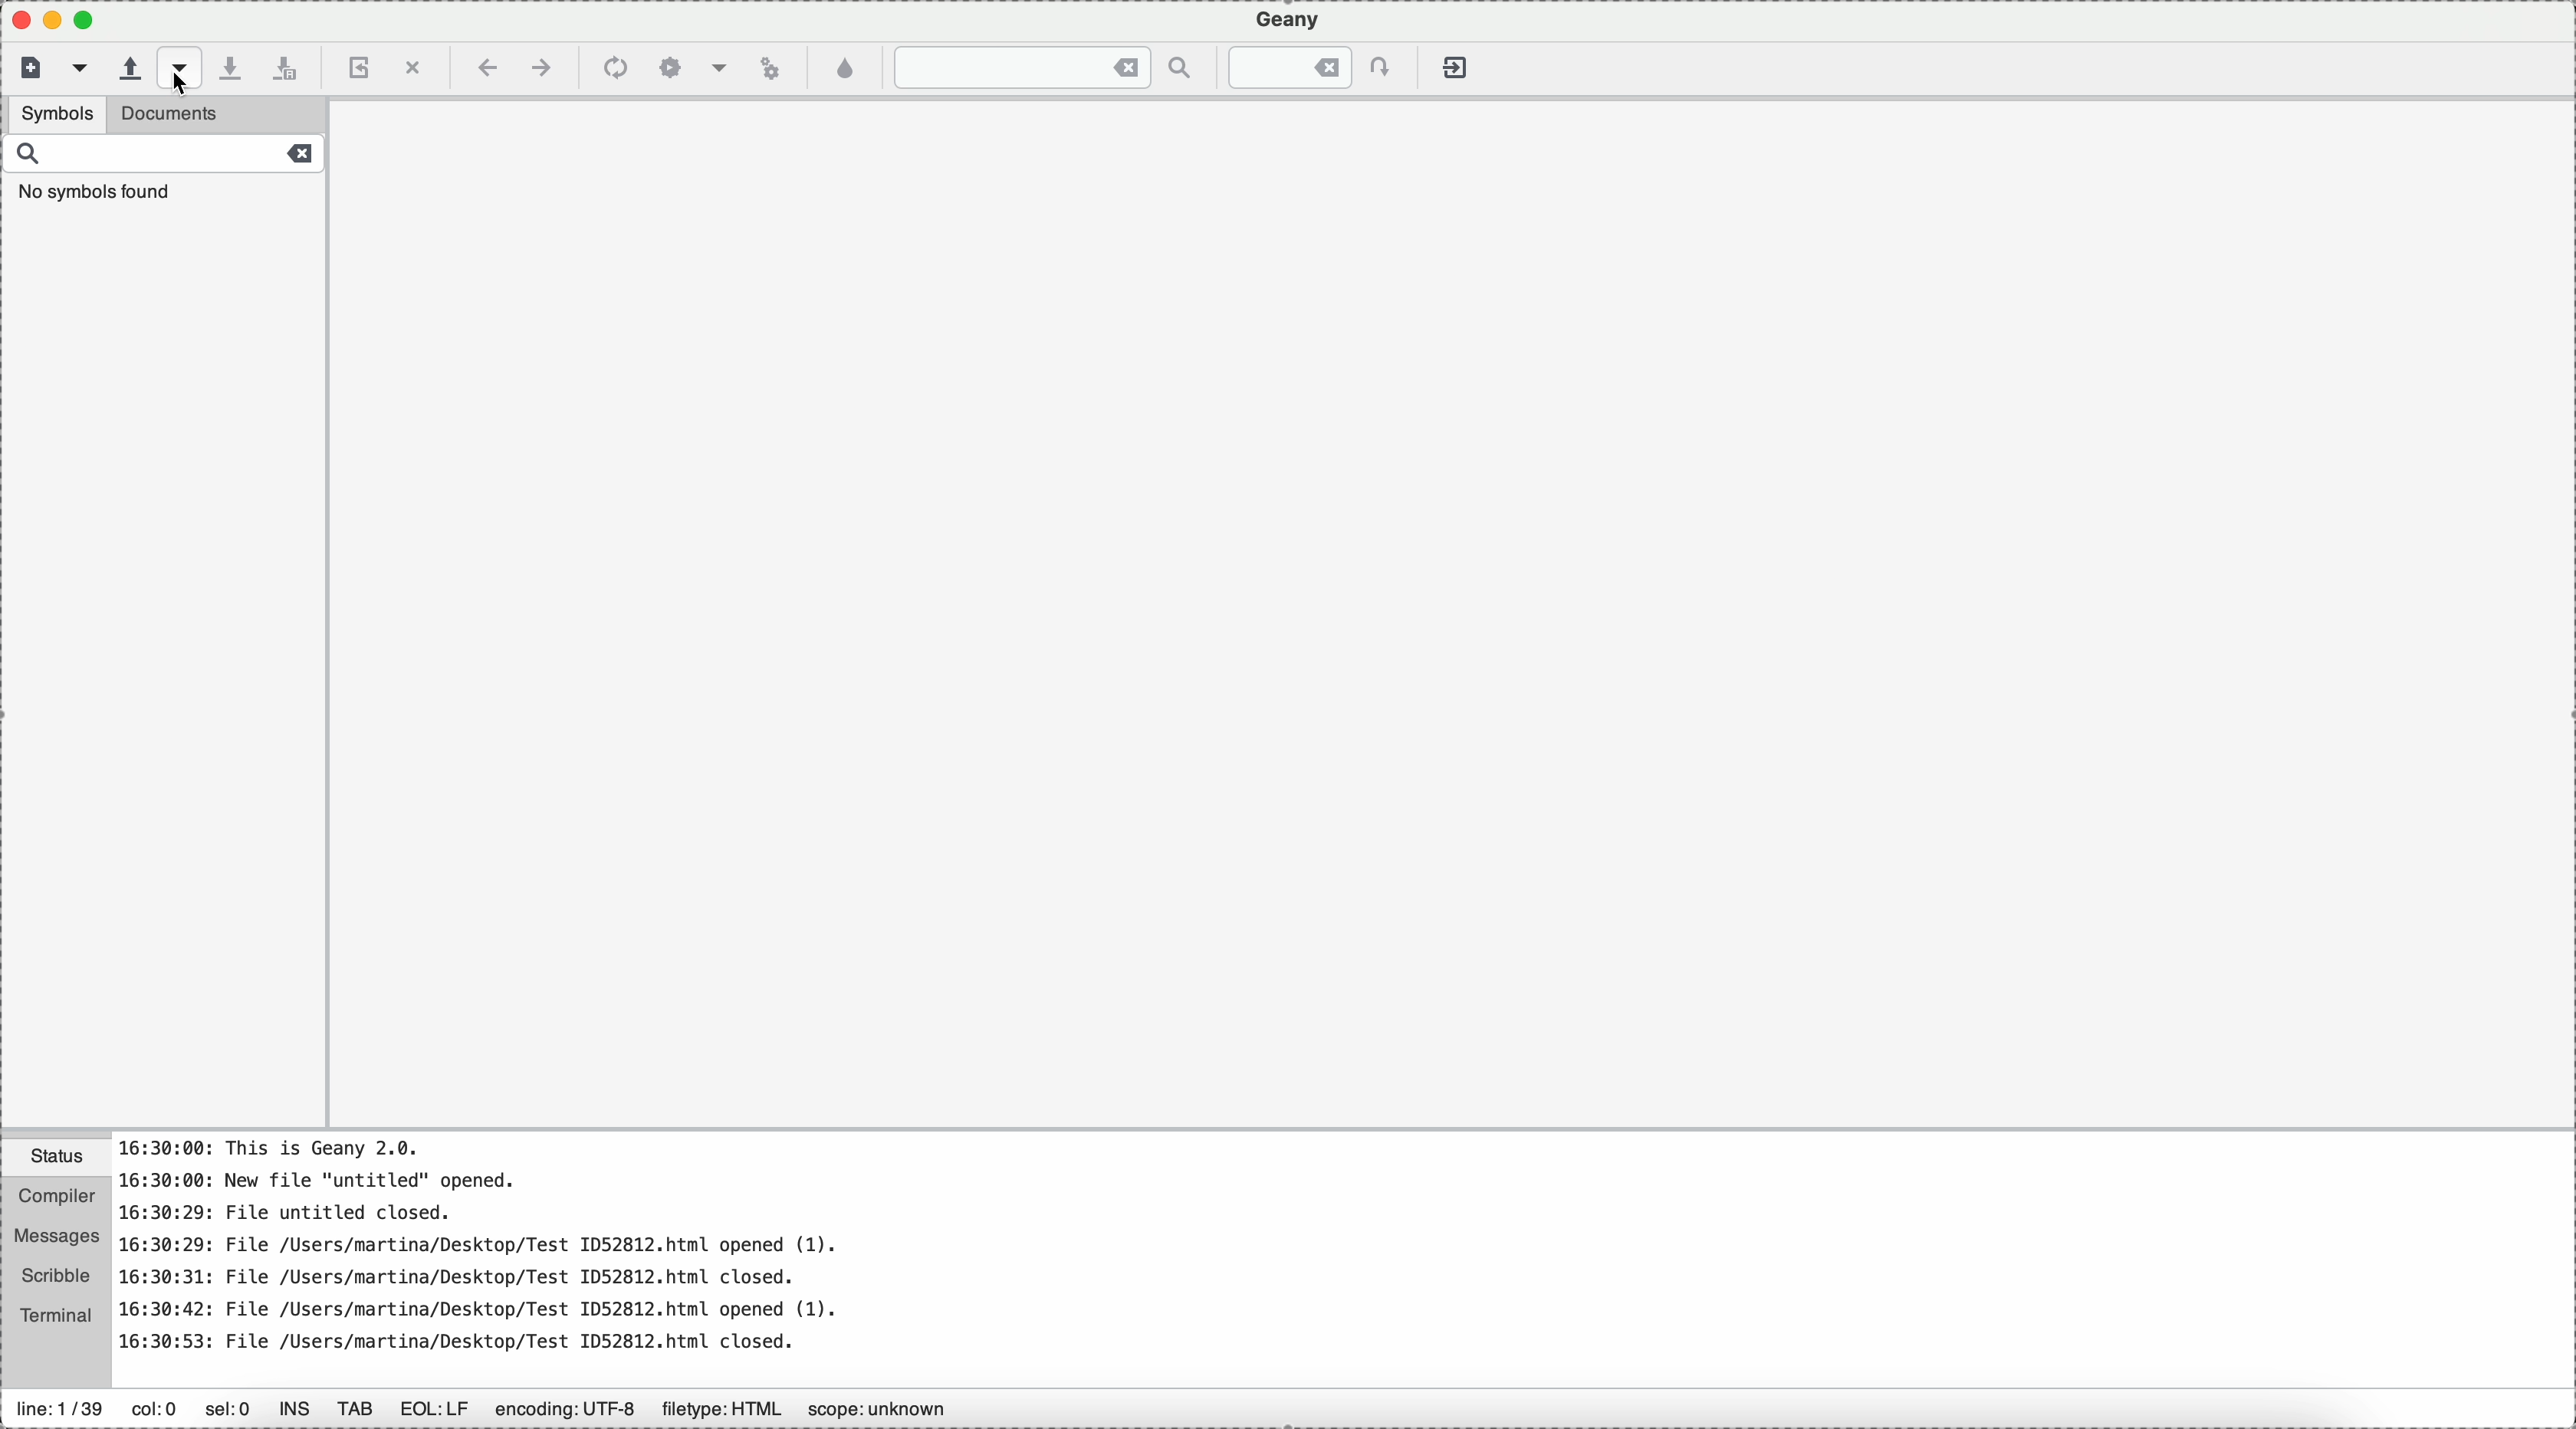 The height and width of the screenshot is (1429, 2576). Describe the element at coordinates (58, 1318) in the screenshot. I see `terminal` at that location.